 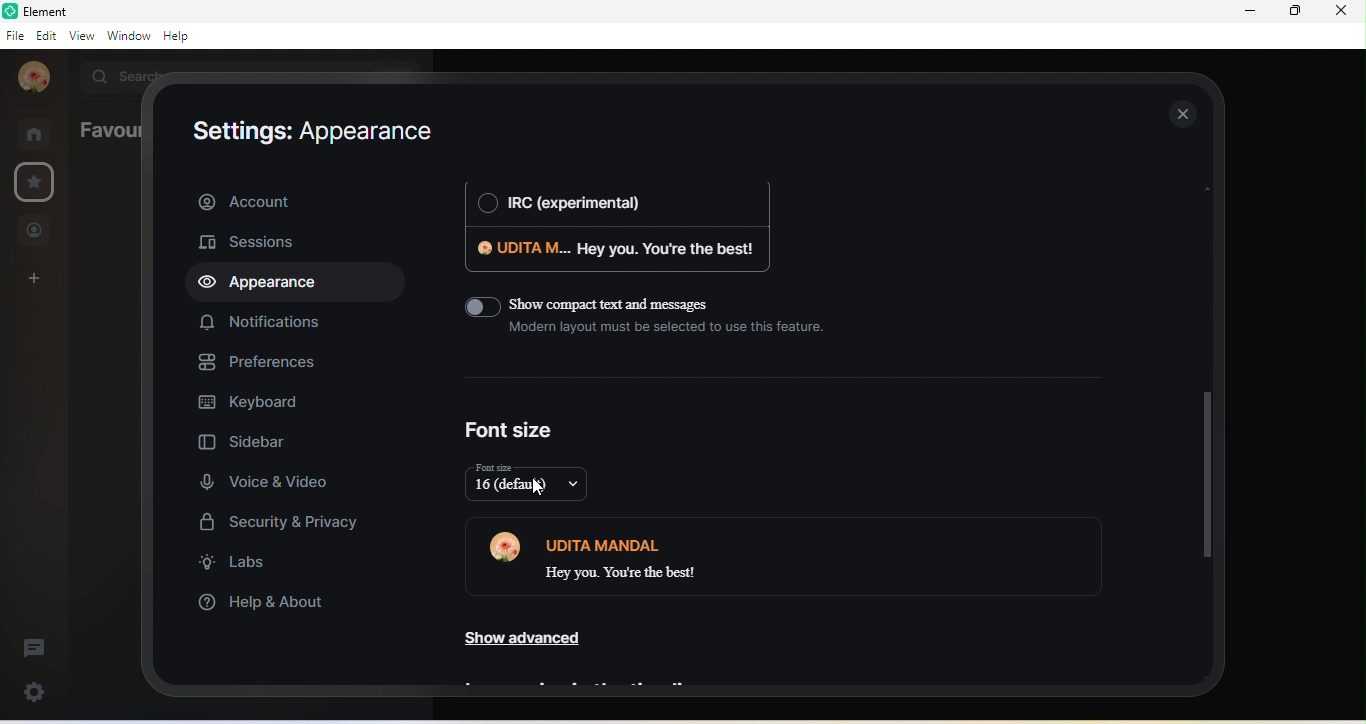 I want to click on thread, so click(x=32, y=645).